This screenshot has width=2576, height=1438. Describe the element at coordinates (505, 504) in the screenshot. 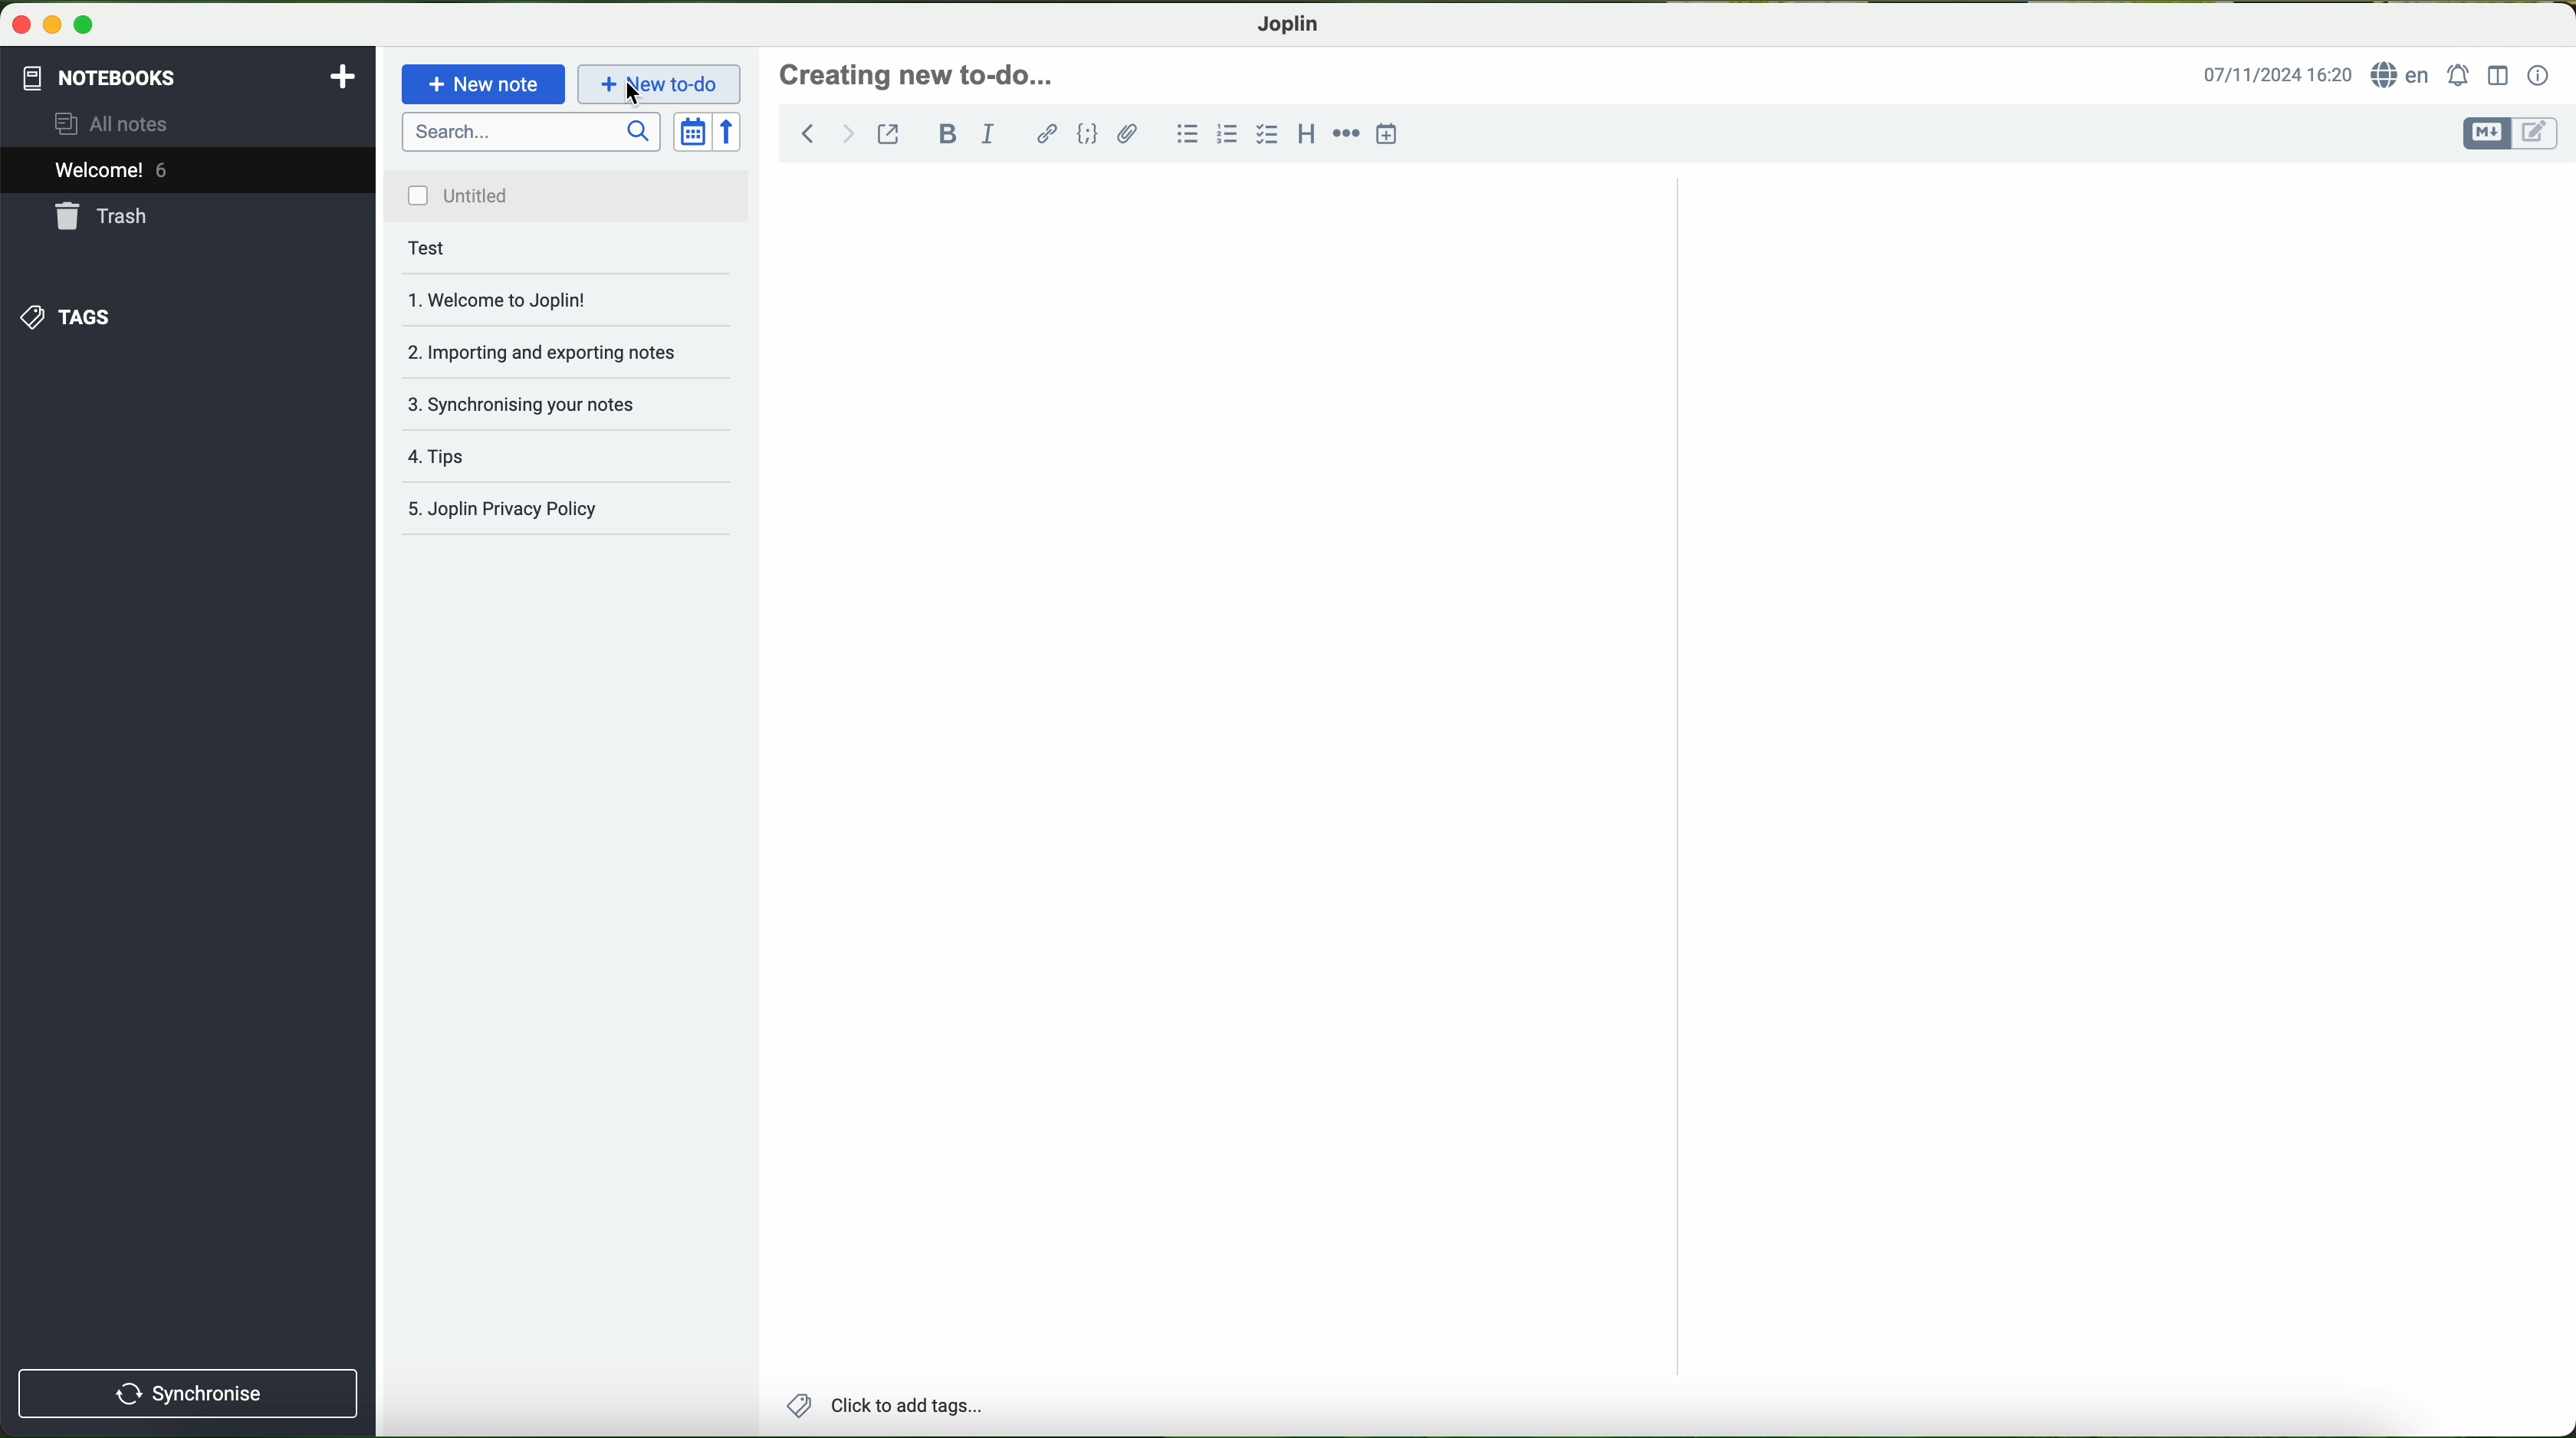

I see `Joplin privacy policy` at that location.